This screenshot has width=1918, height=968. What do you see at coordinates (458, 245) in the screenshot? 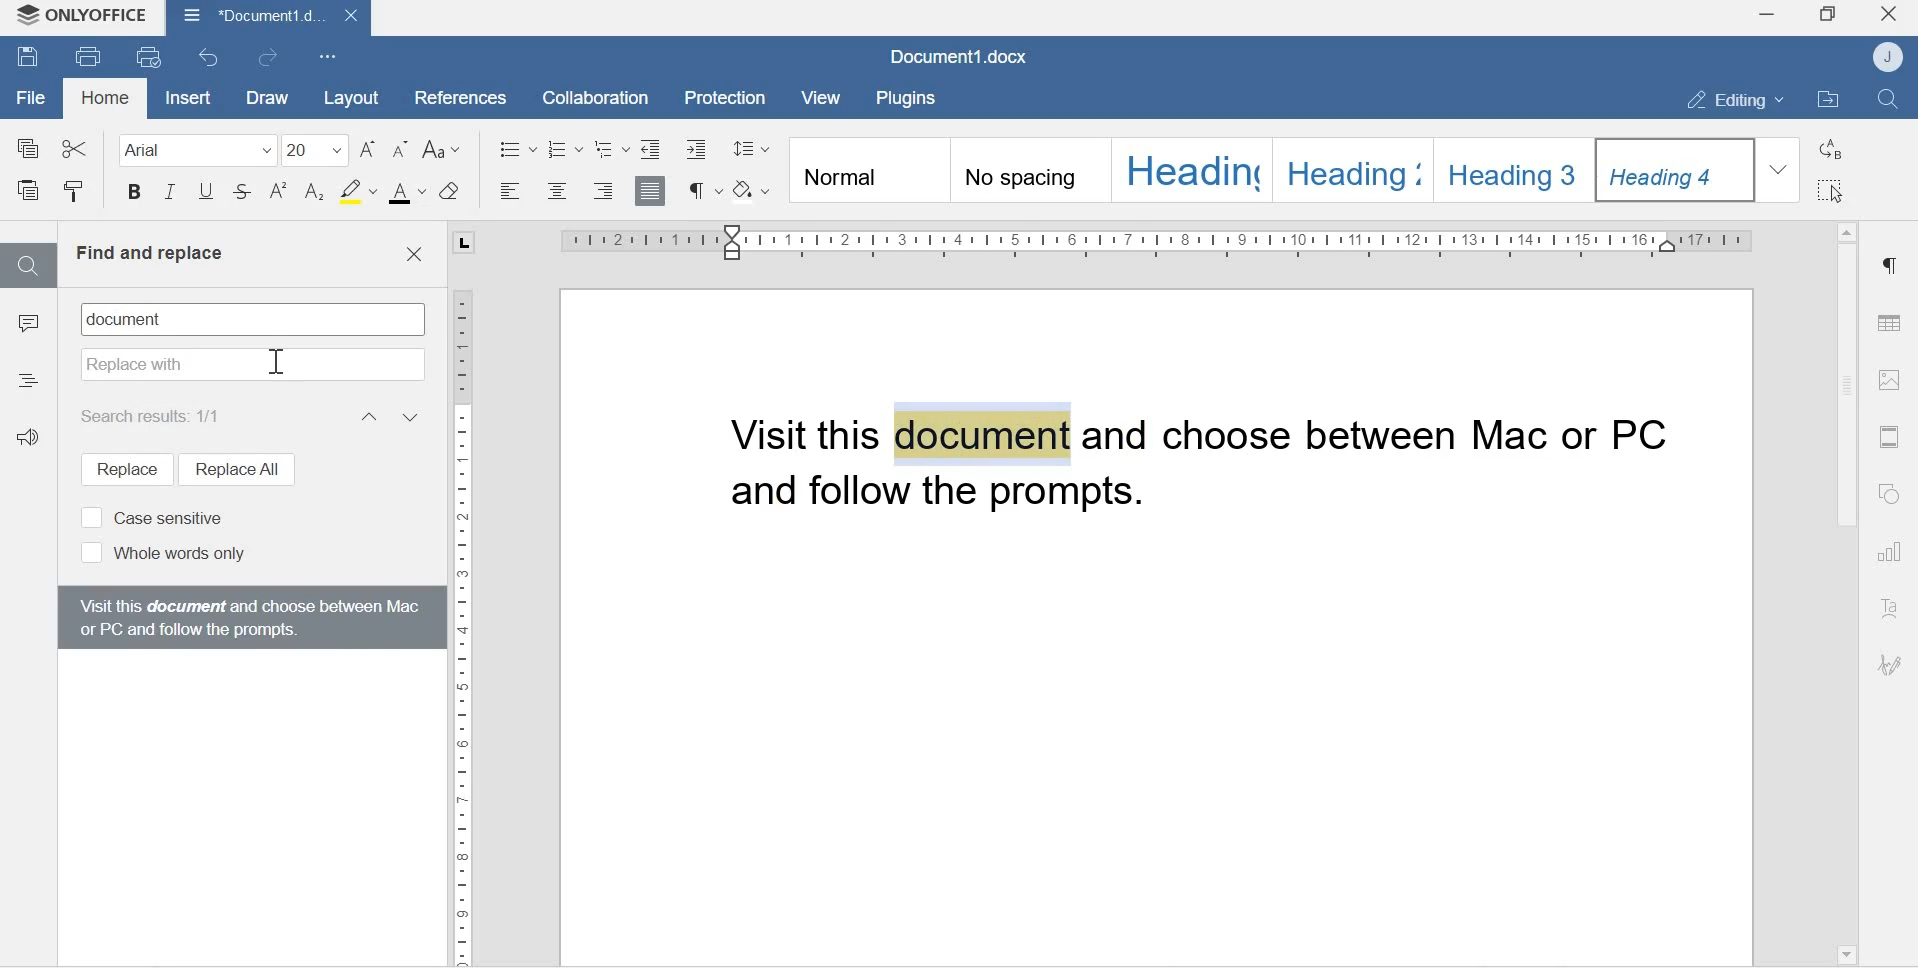
I see `tab stop` at bounding box center [458, 245].